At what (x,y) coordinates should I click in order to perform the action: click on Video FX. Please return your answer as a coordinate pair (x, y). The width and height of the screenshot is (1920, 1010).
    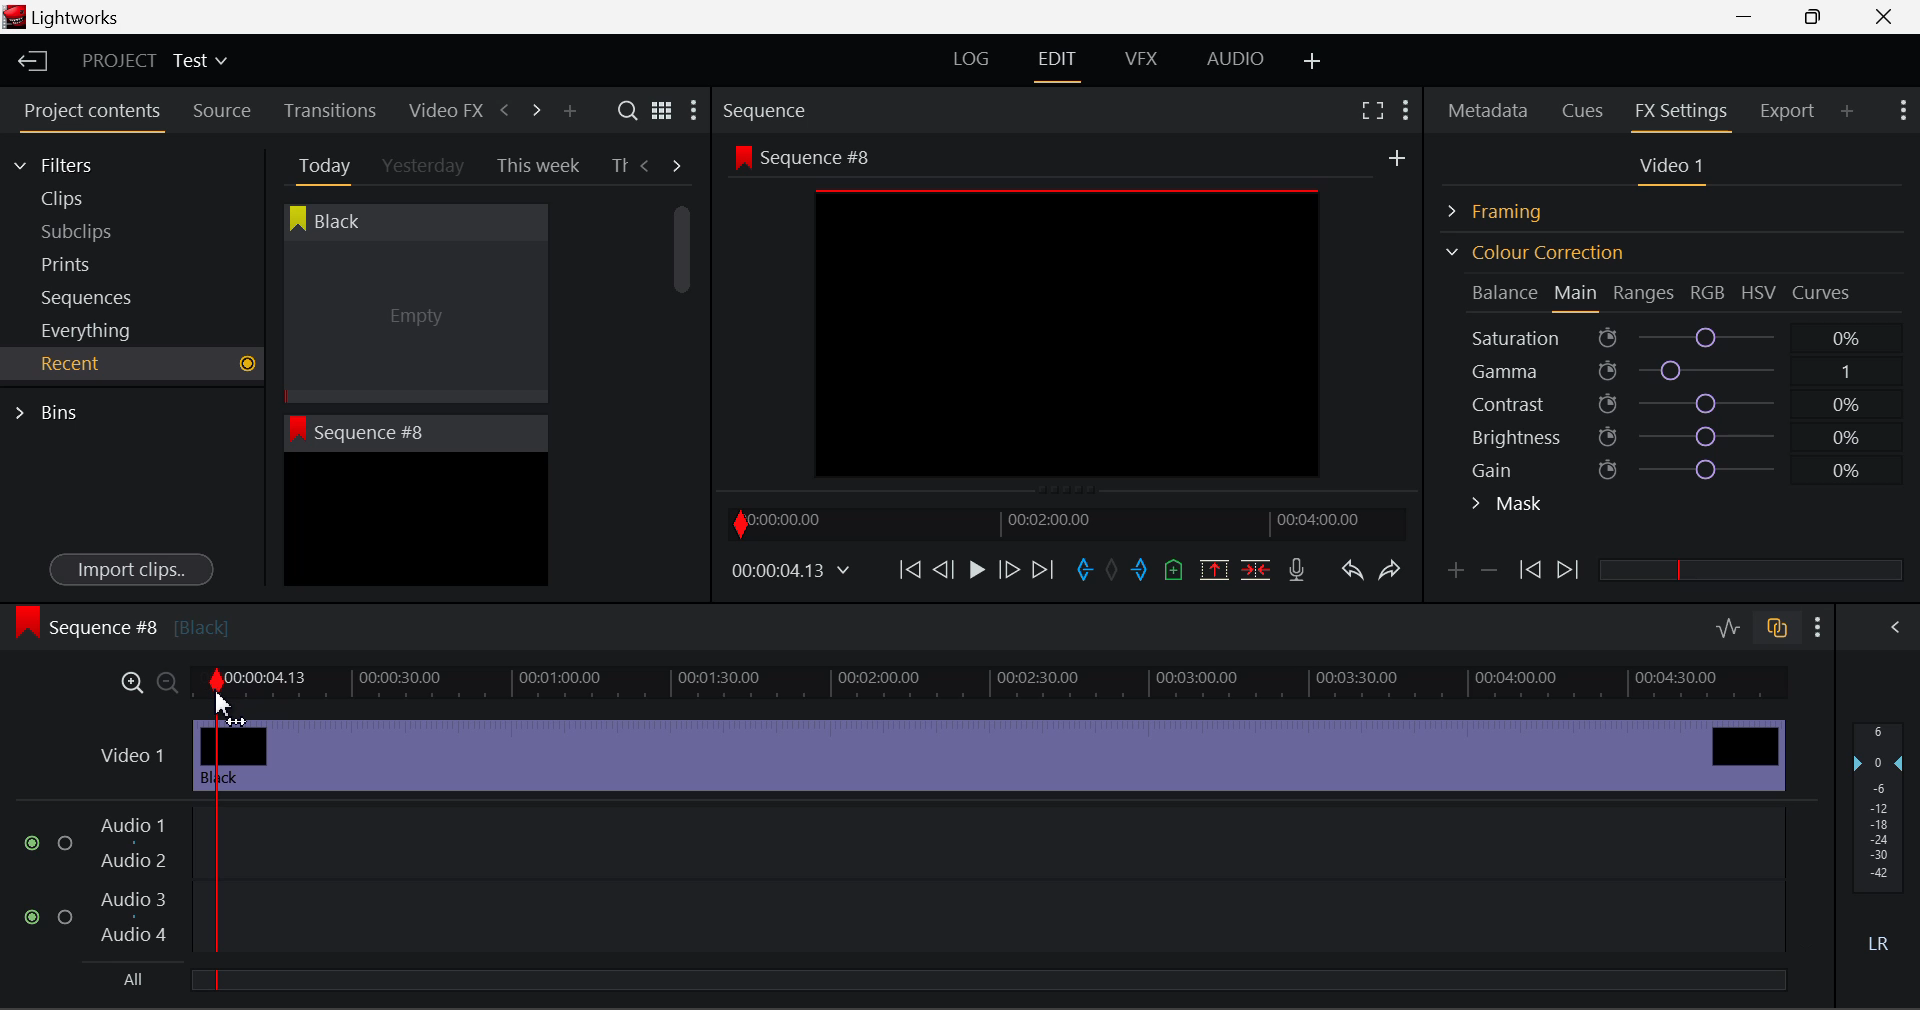
    Looking at the image, I should click on (440, 110).